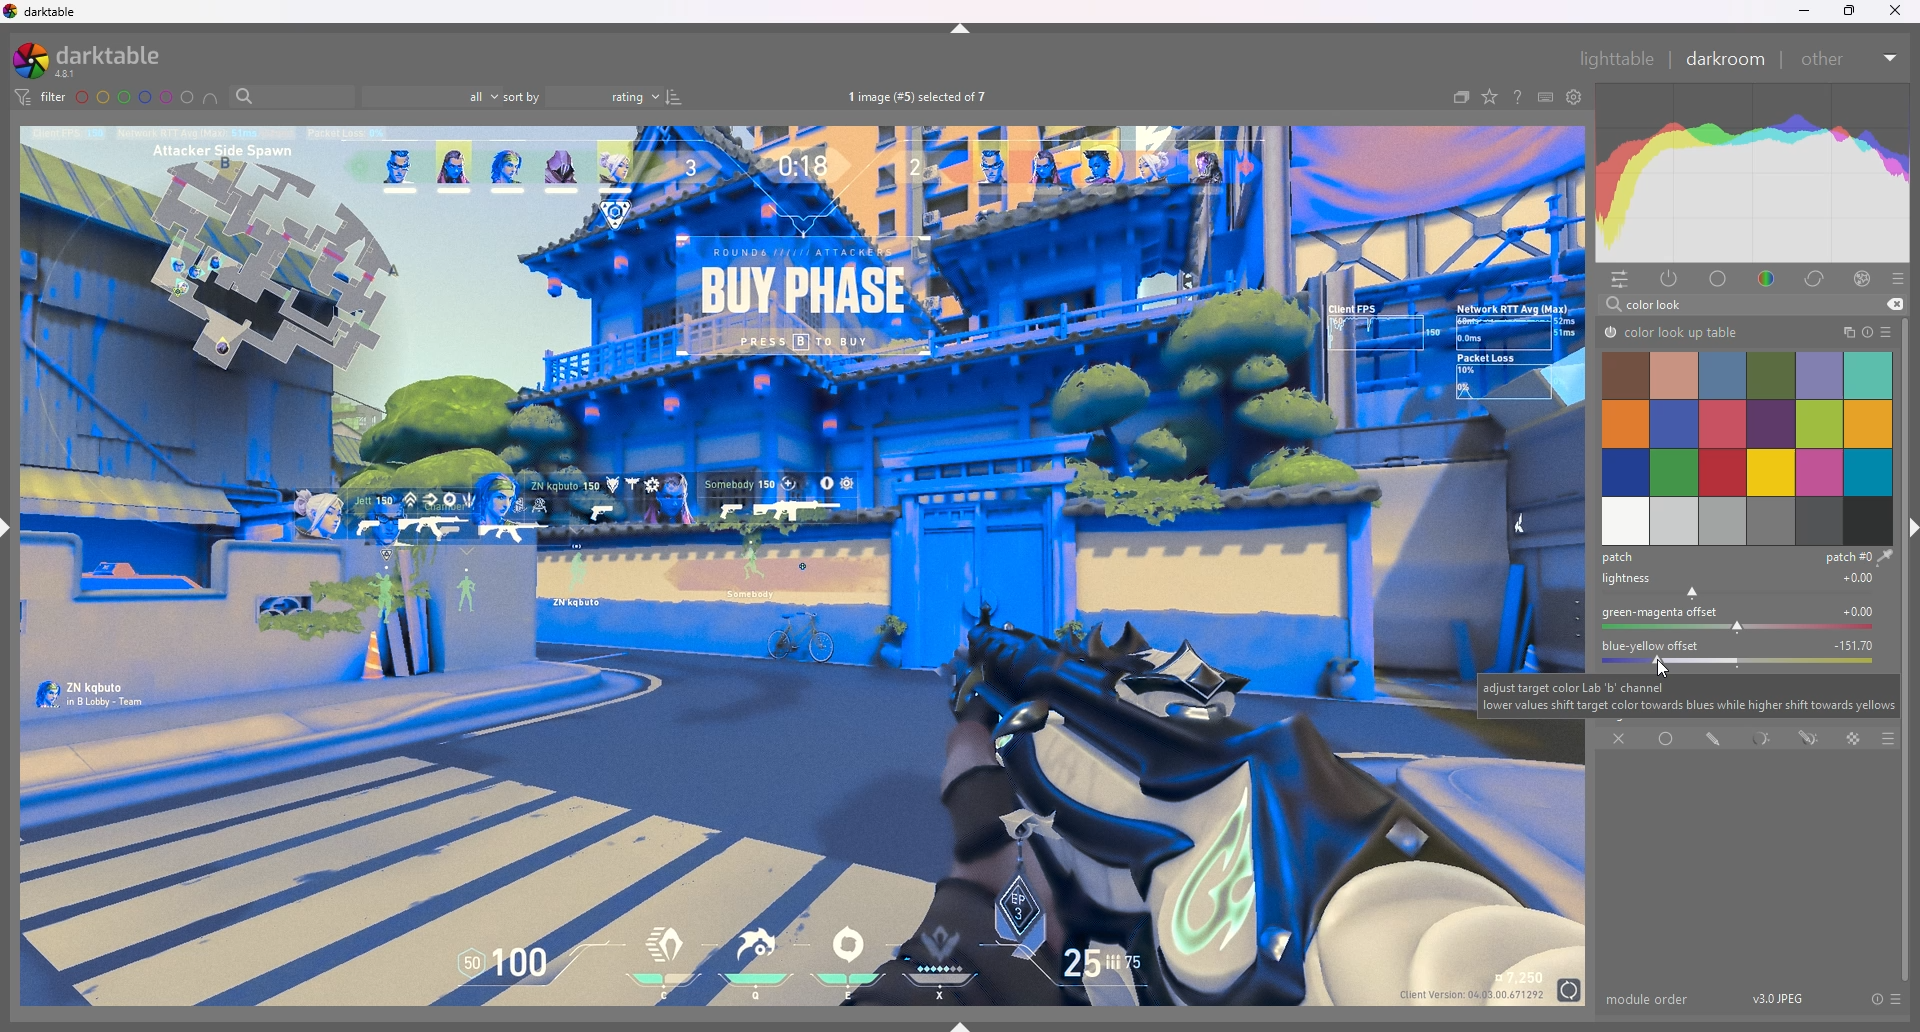 This screenshot has height=1032, width=1920. What do you see at coordinates (1752, 173) in the screenshot?
I see `heat graph` at bounding box center [1752, 173].